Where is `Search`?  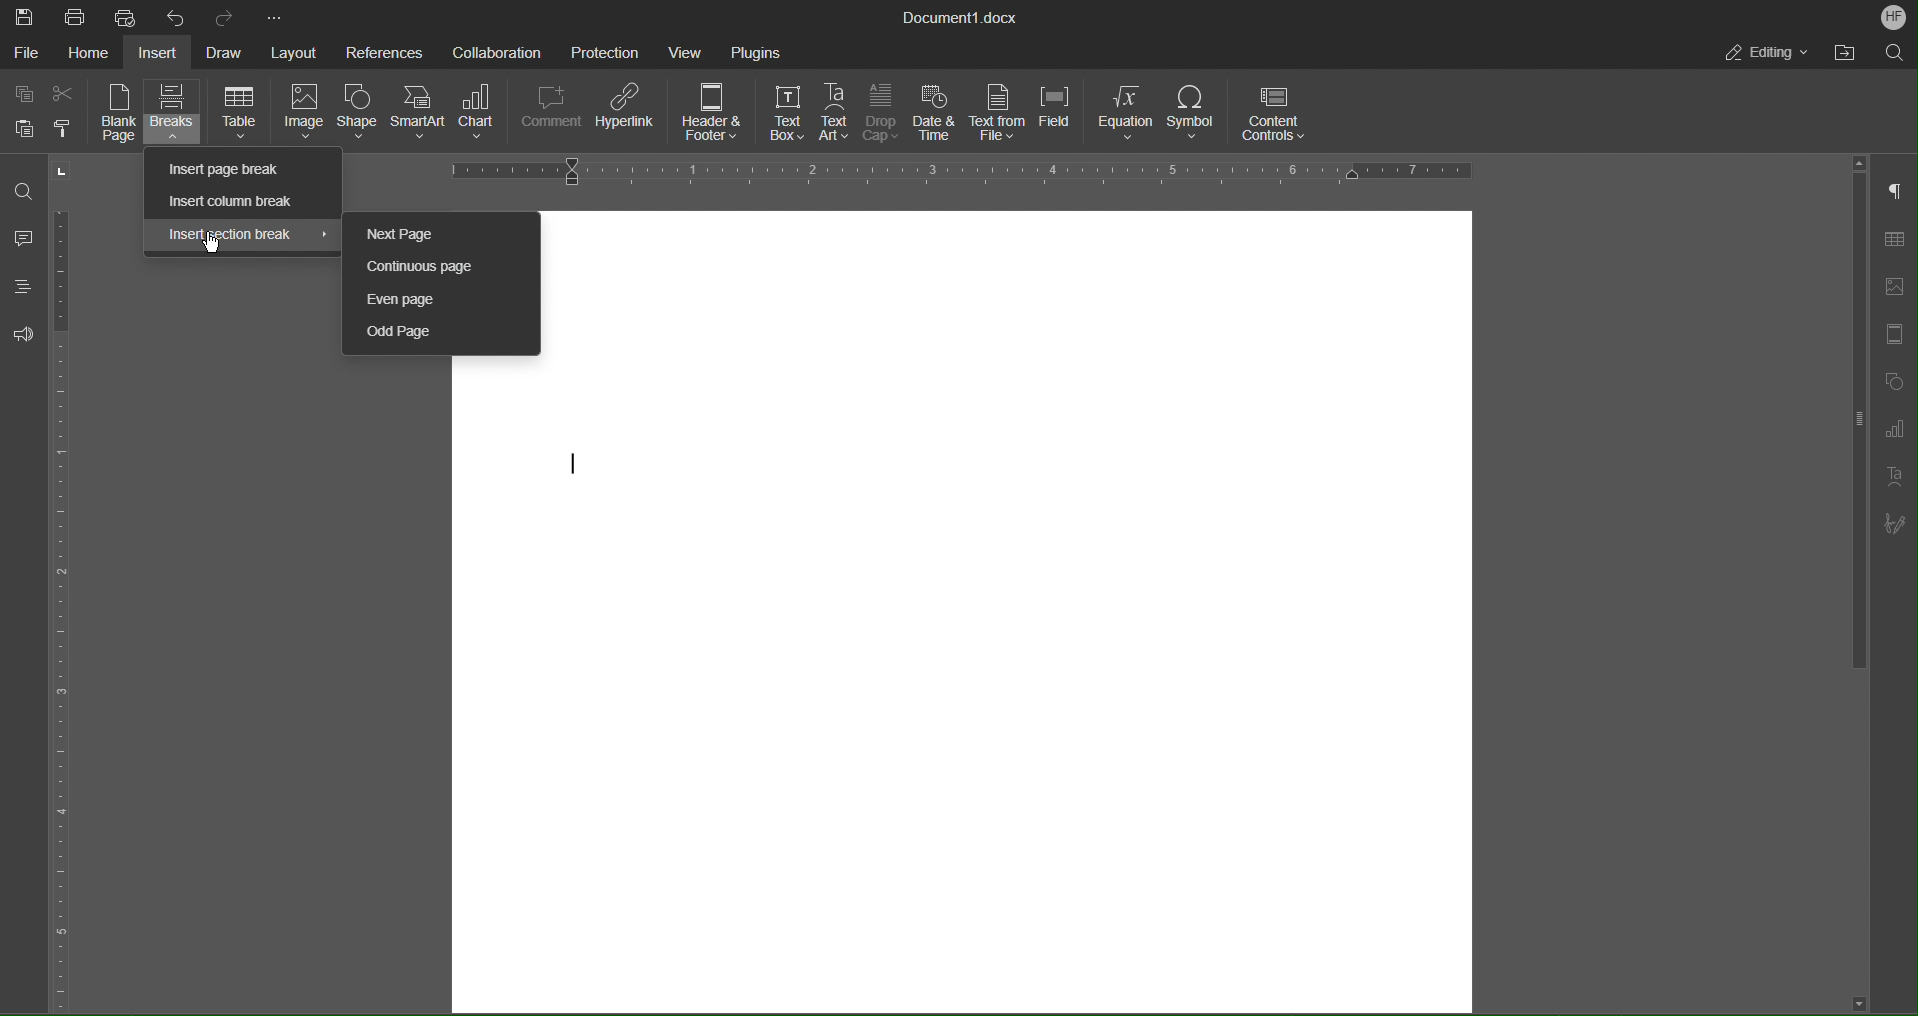 Search is located at coordinates (1899, 54).